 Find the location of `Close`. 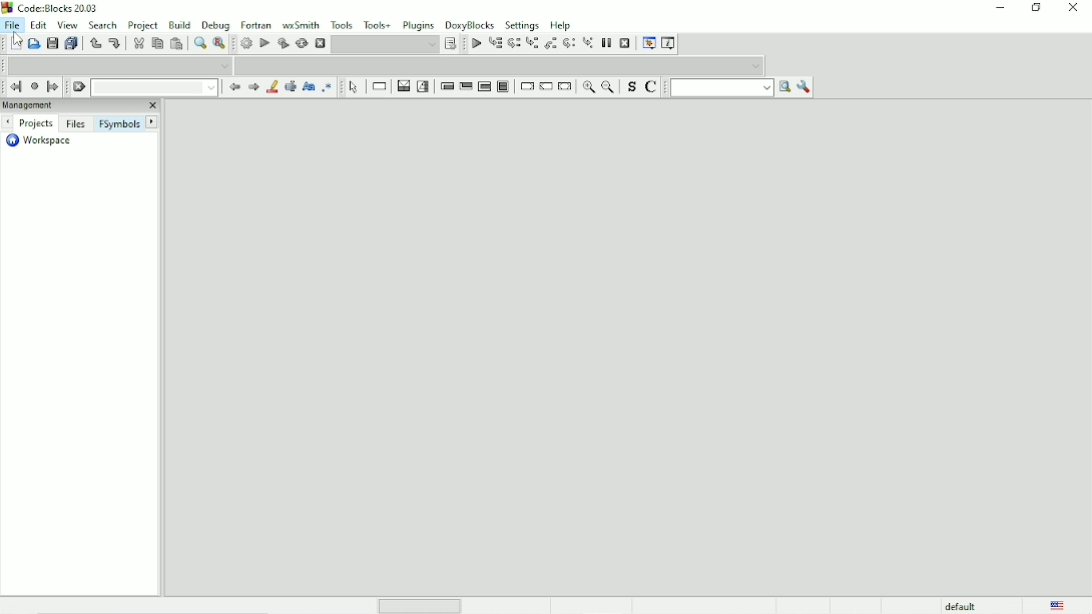

Close is located at coordinates (1074, 9).